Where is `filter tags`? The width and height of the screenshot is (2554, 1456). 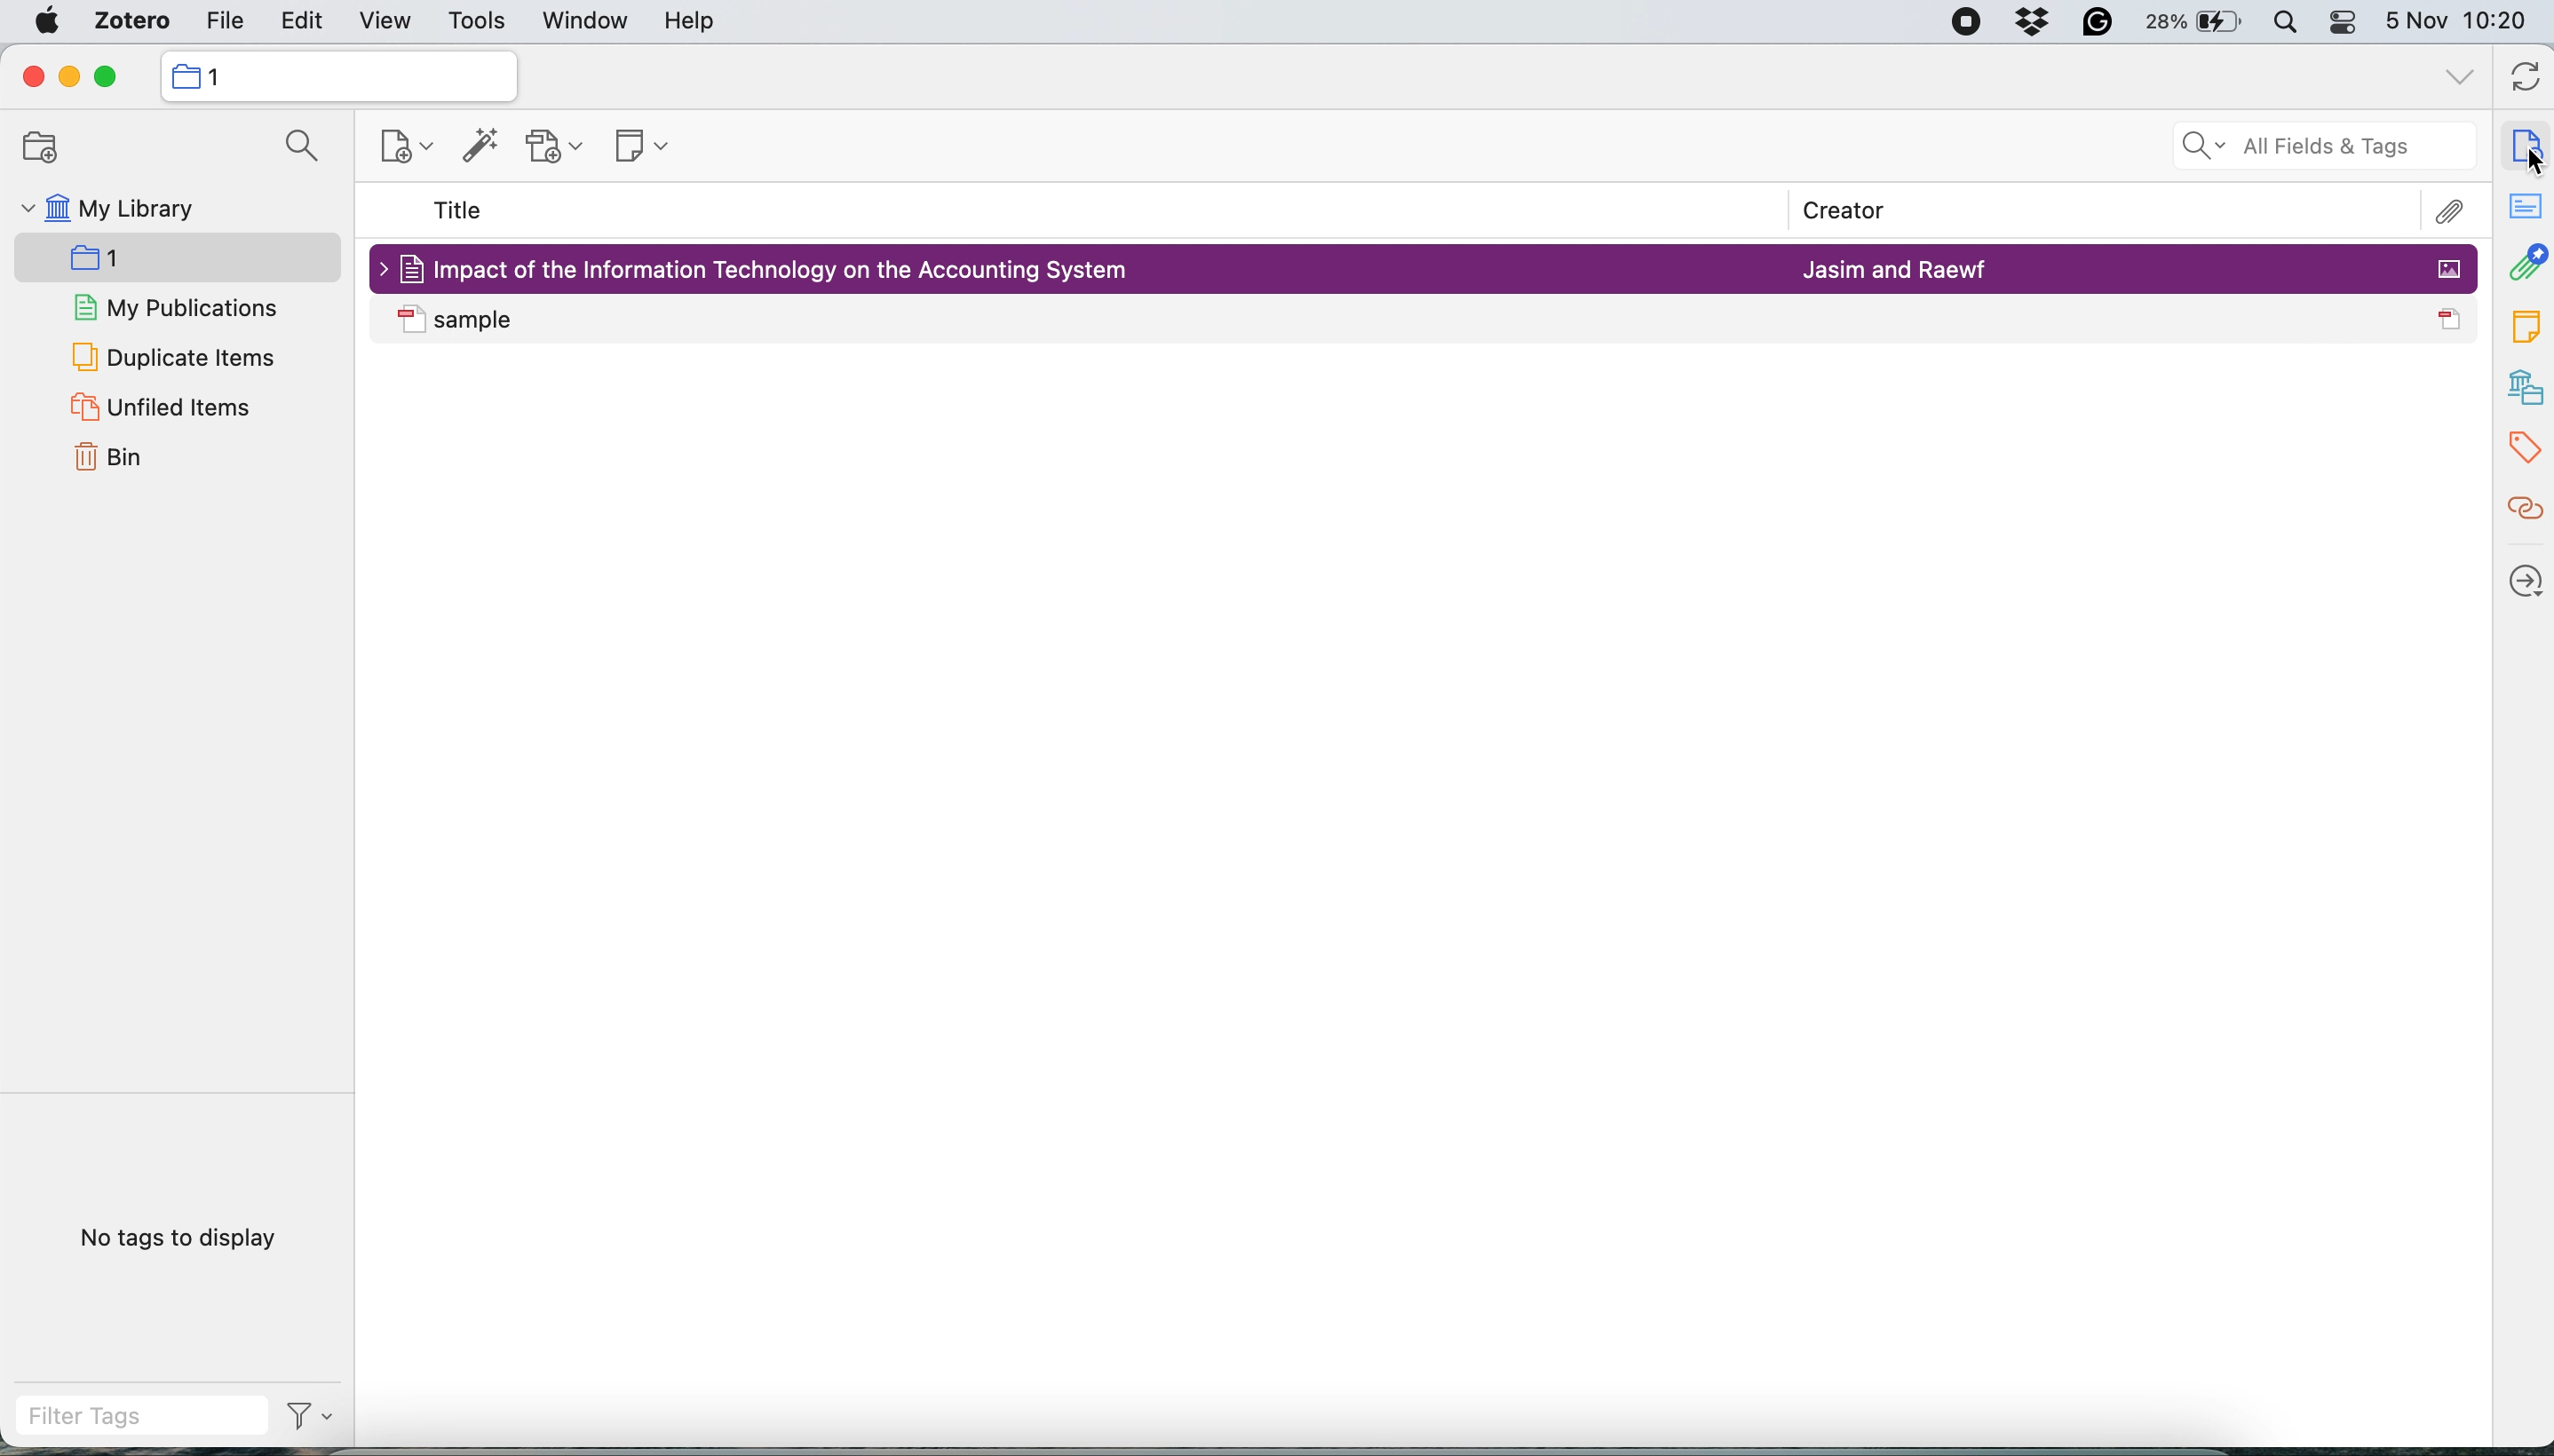
filter tags is located at coordinates (307, 1415).